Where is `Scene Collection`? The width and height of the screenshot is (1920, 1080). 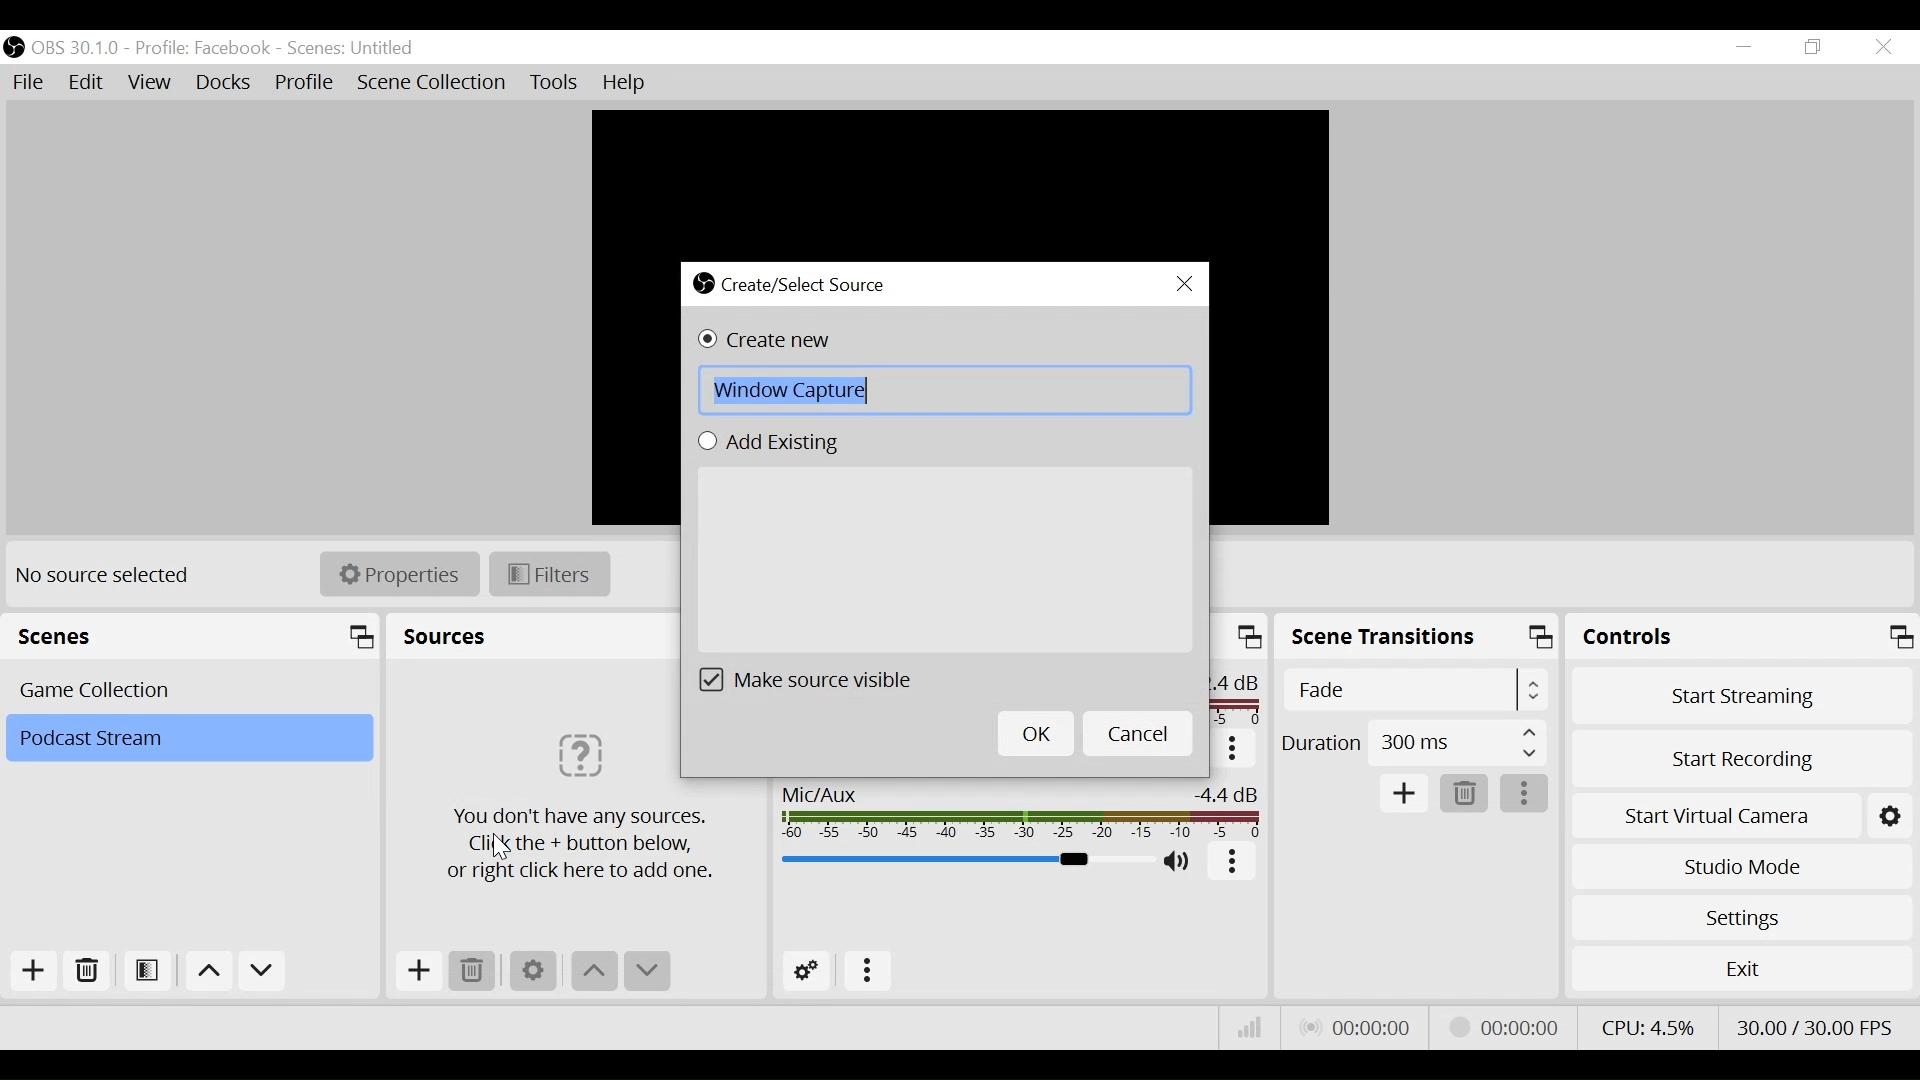
Scene Collection is located at coordinates (431, 83).